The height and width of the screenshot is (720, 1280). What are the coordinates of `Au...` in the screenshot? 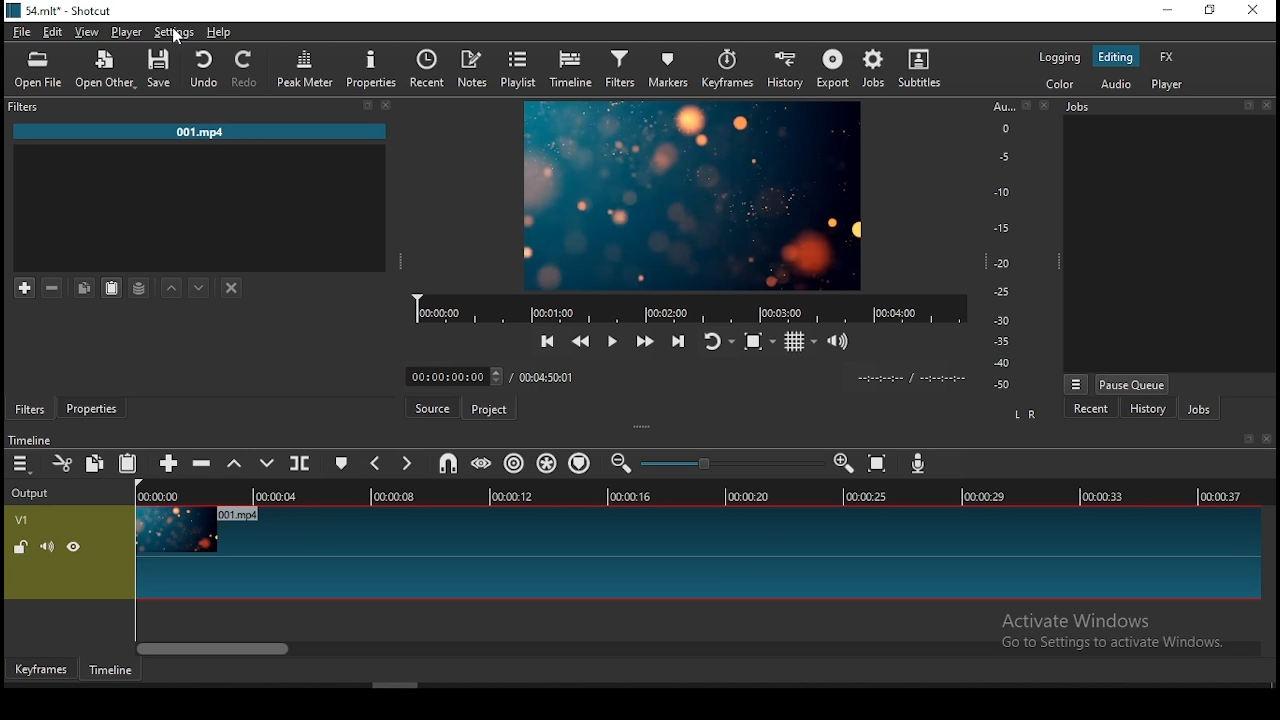 It's located at (1000, 106).